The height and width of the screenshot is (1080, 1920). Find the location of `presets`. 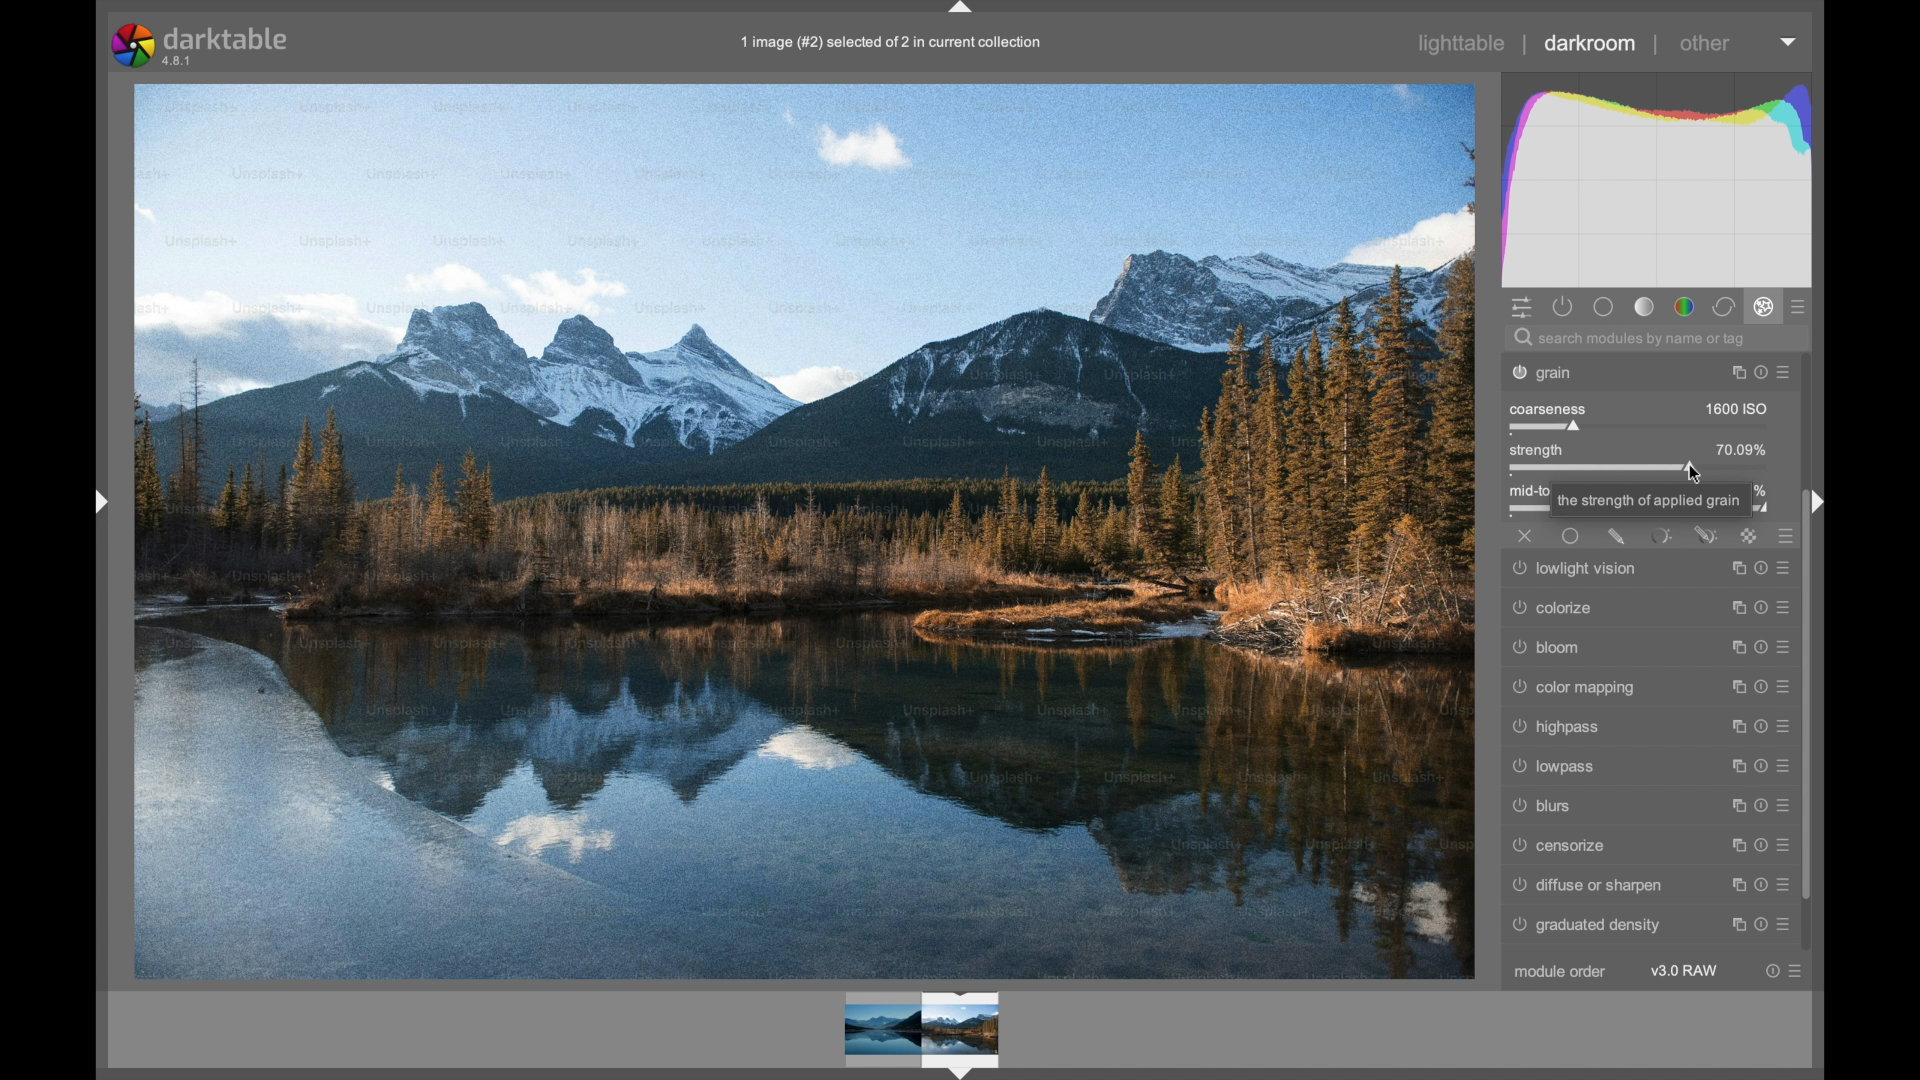

presets is located at coordinates (1787, 536).